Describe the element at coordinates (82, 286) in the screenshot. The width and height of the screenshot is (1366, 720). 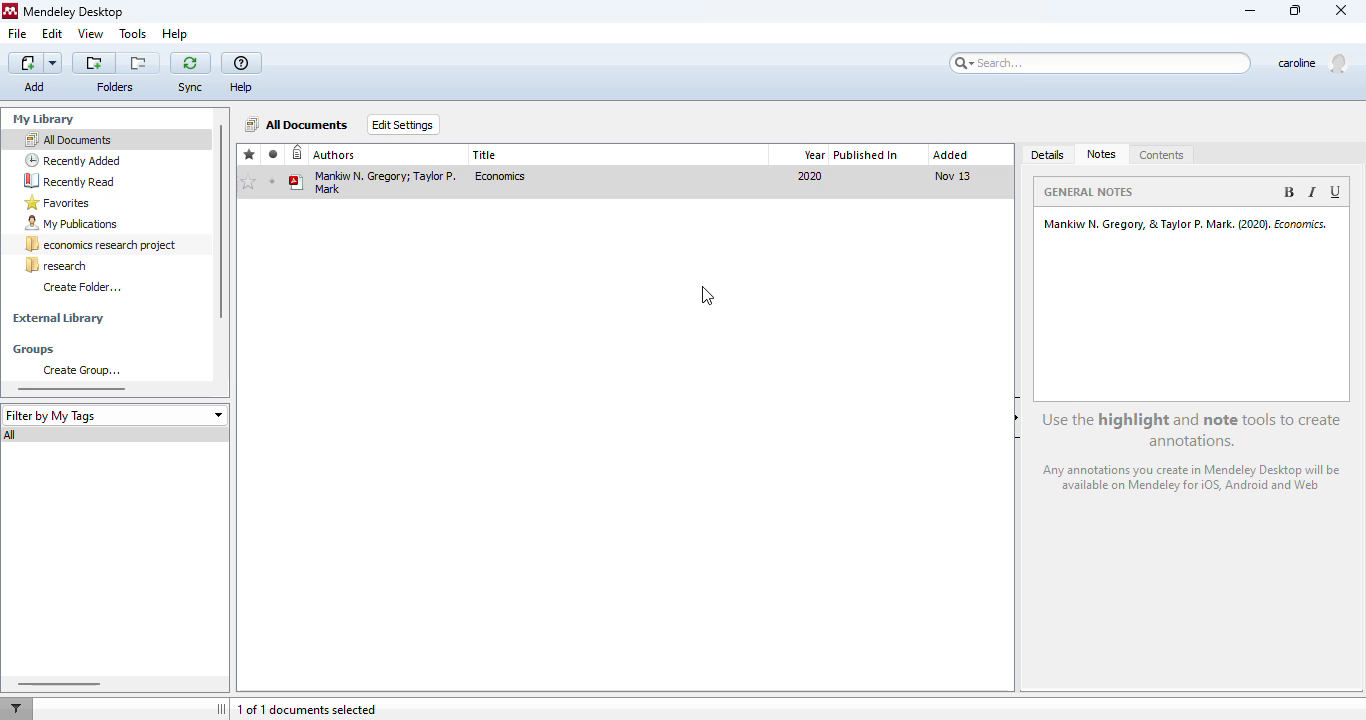
I see `create folder` at that location.